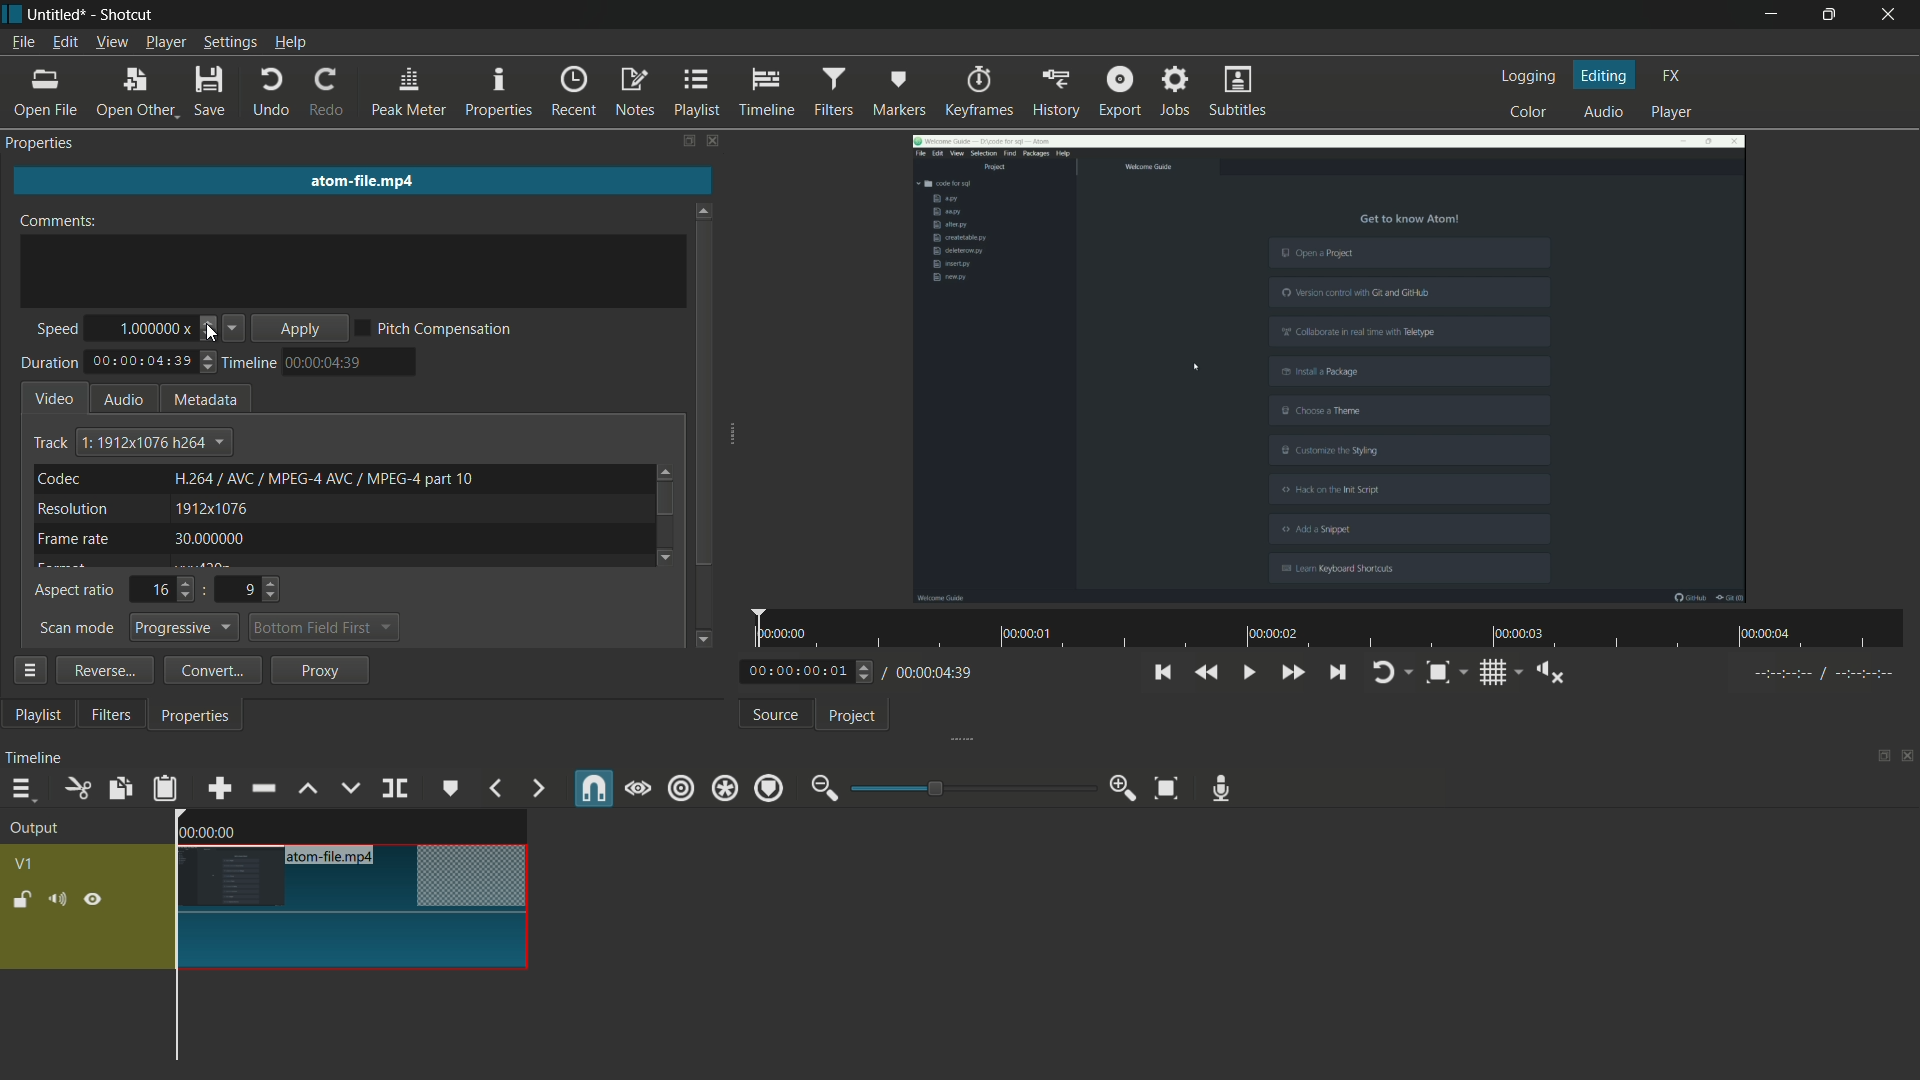 This screenshot has width=1920, height=1080. What do you see at coordinates (26, 865) in the screenshot?
I see `v1` at bounding box center [26, 865].